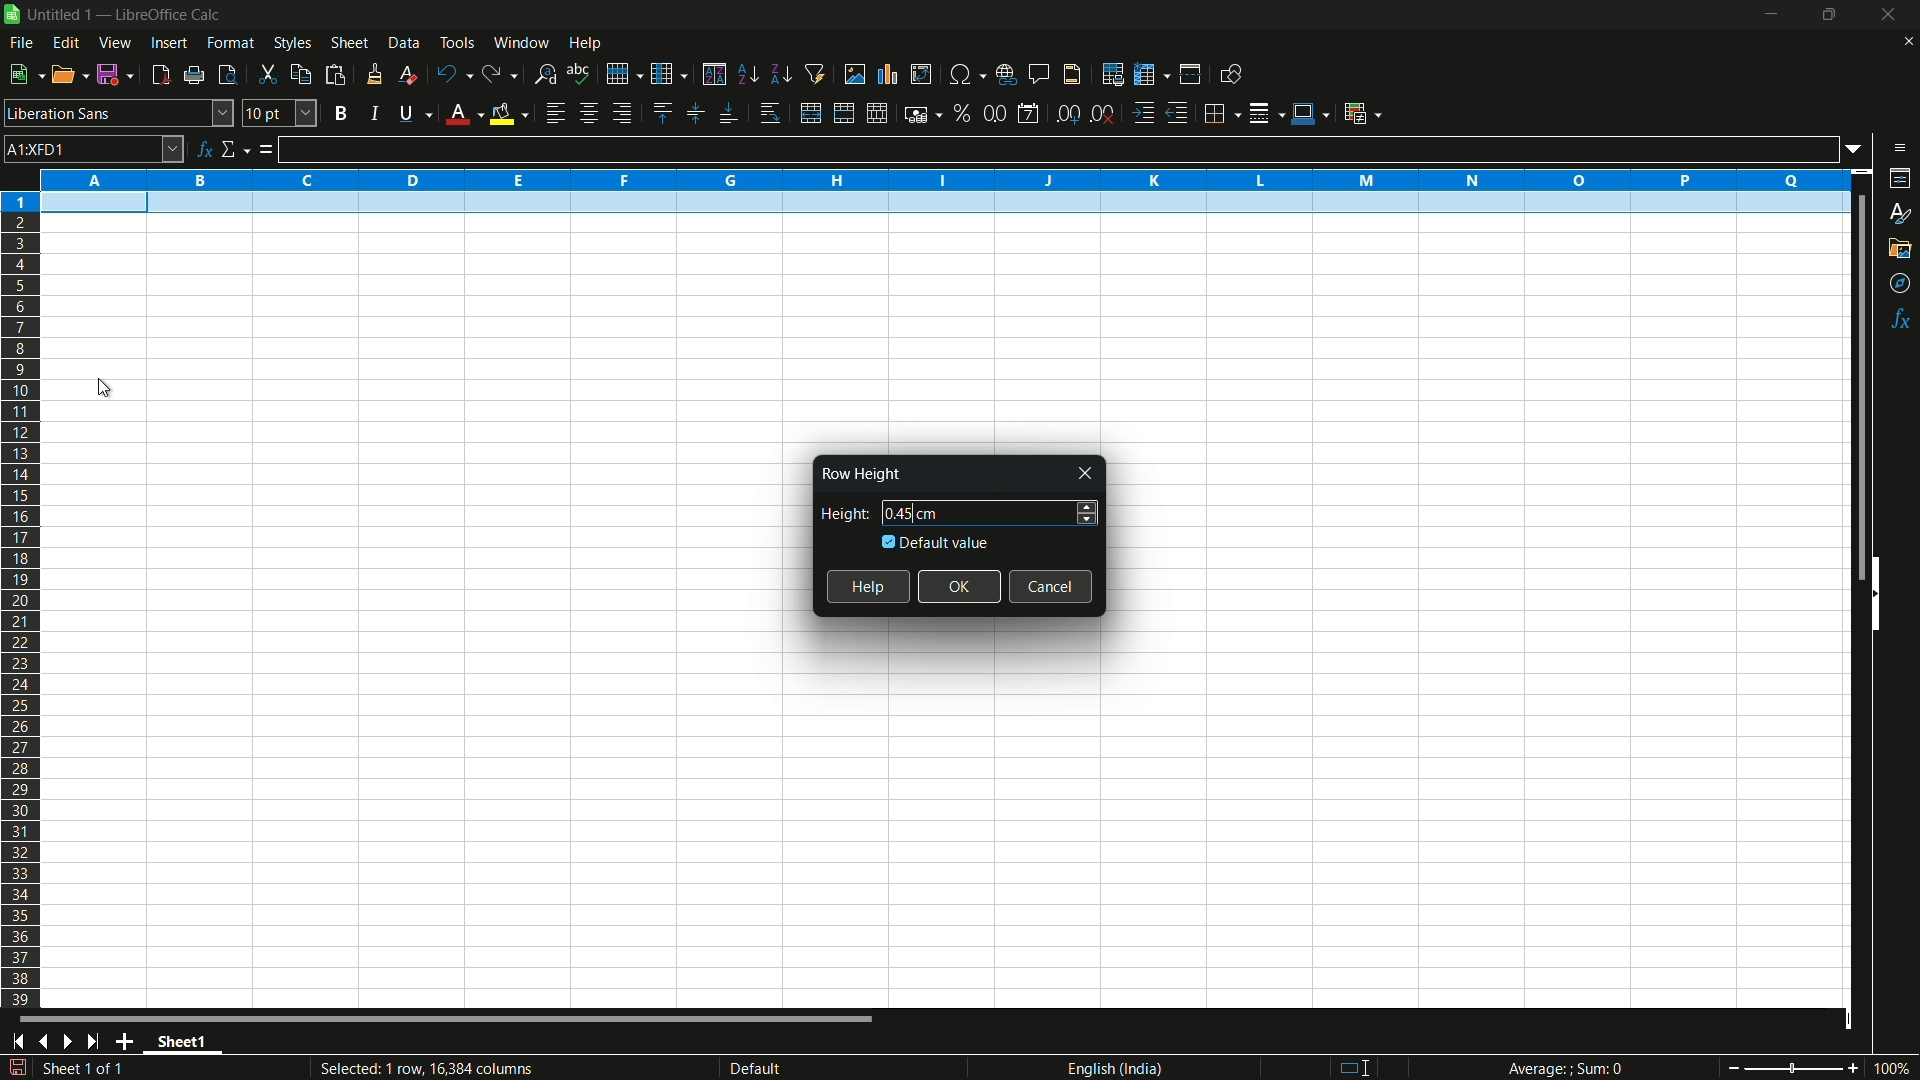 This screenshot has width=1920, height=1080. What do you see at coordinates (1087, 521) in the screenshot?
I see `decrease height` at bounding box center [1087, 521].